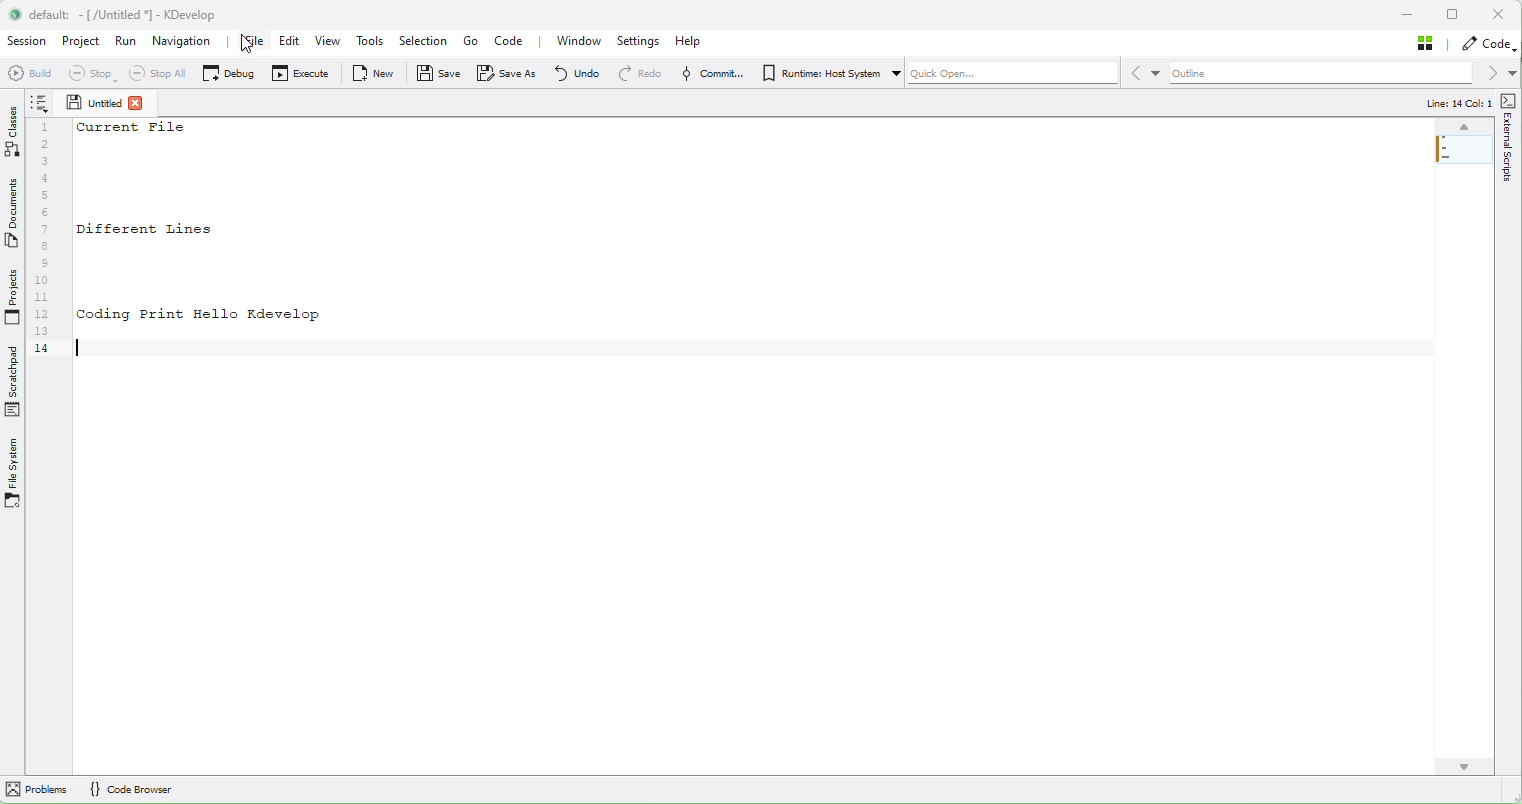 The width and height of the screenshot is (1522, 804). What do you see at coordinates (1497, 15) in the screenshot?
I see `Close` at bounding box center [1497, 15].